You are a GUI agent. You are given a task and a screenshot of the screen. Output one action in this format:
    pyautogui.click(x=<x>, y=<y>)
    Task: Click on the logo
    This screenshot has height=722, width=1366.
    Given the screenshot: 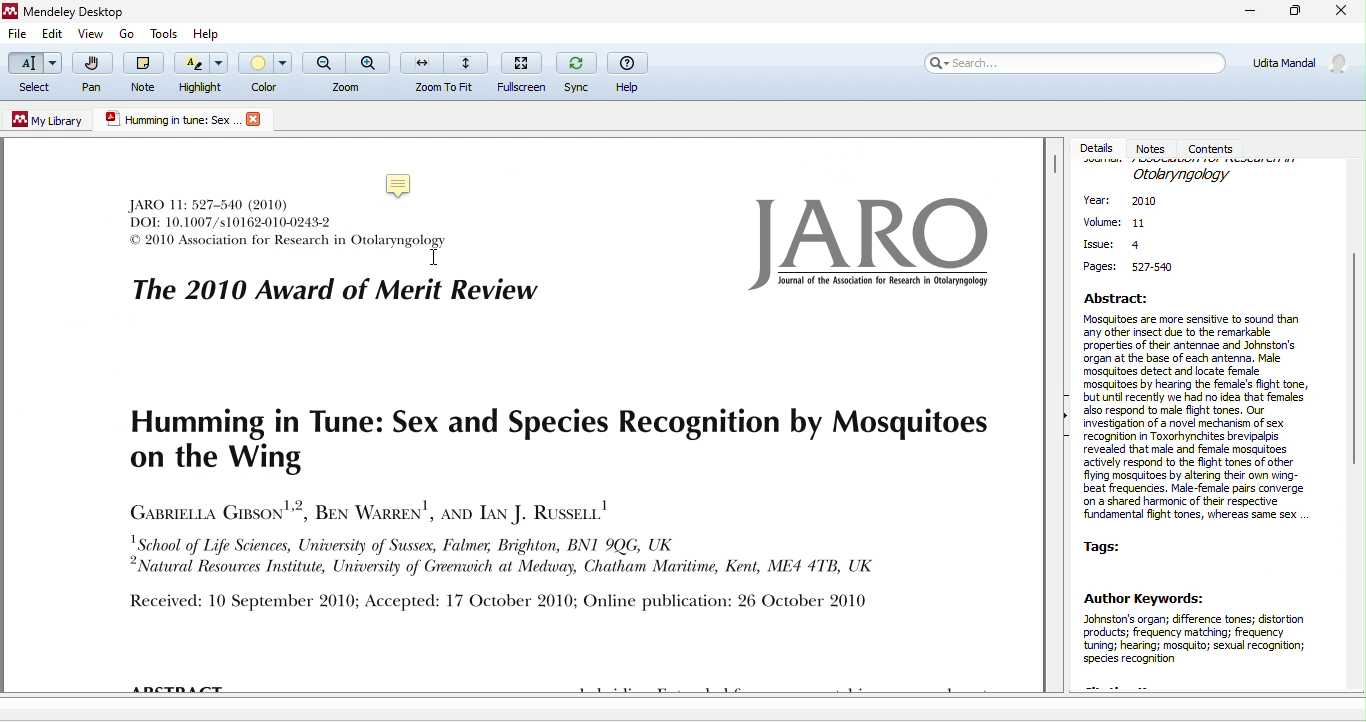 What is the action you would take?
    pyautogui.click(x=863, y=242)
    